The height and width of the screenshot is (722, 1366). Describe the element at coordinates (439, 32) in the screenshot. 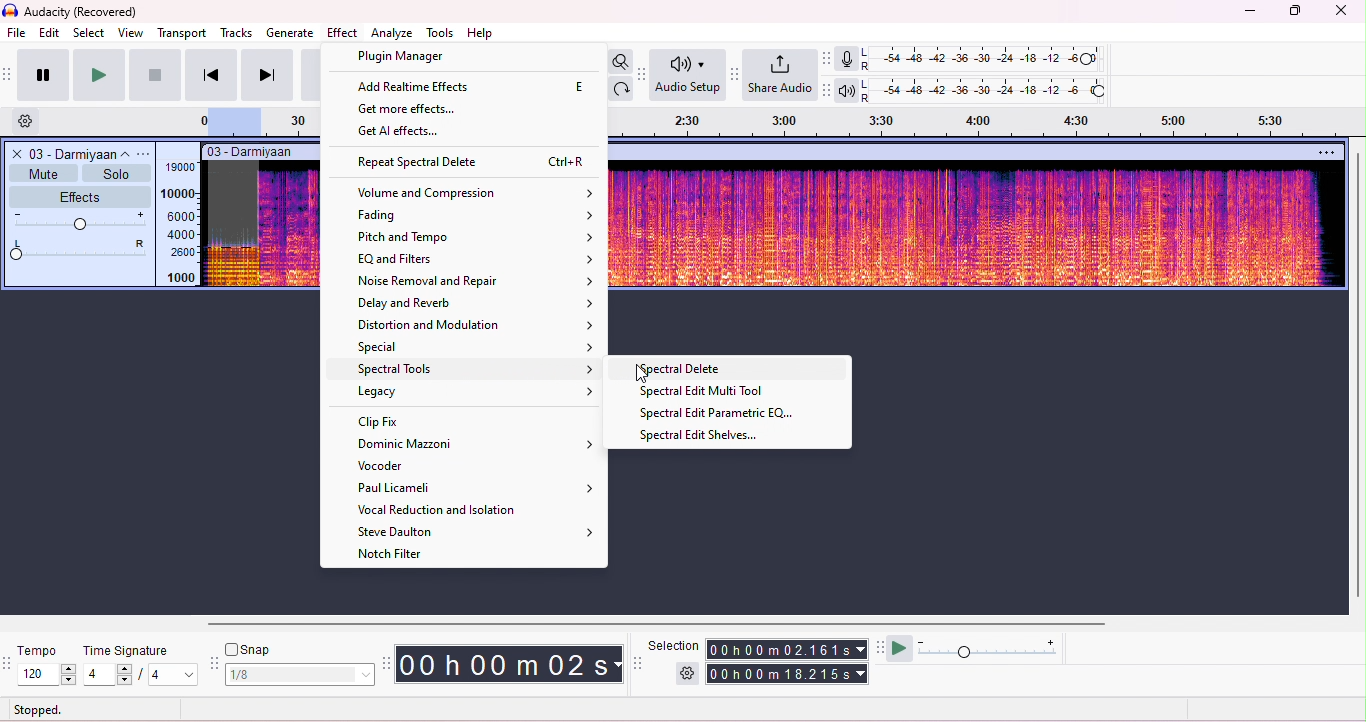

I see `tools` at that location.